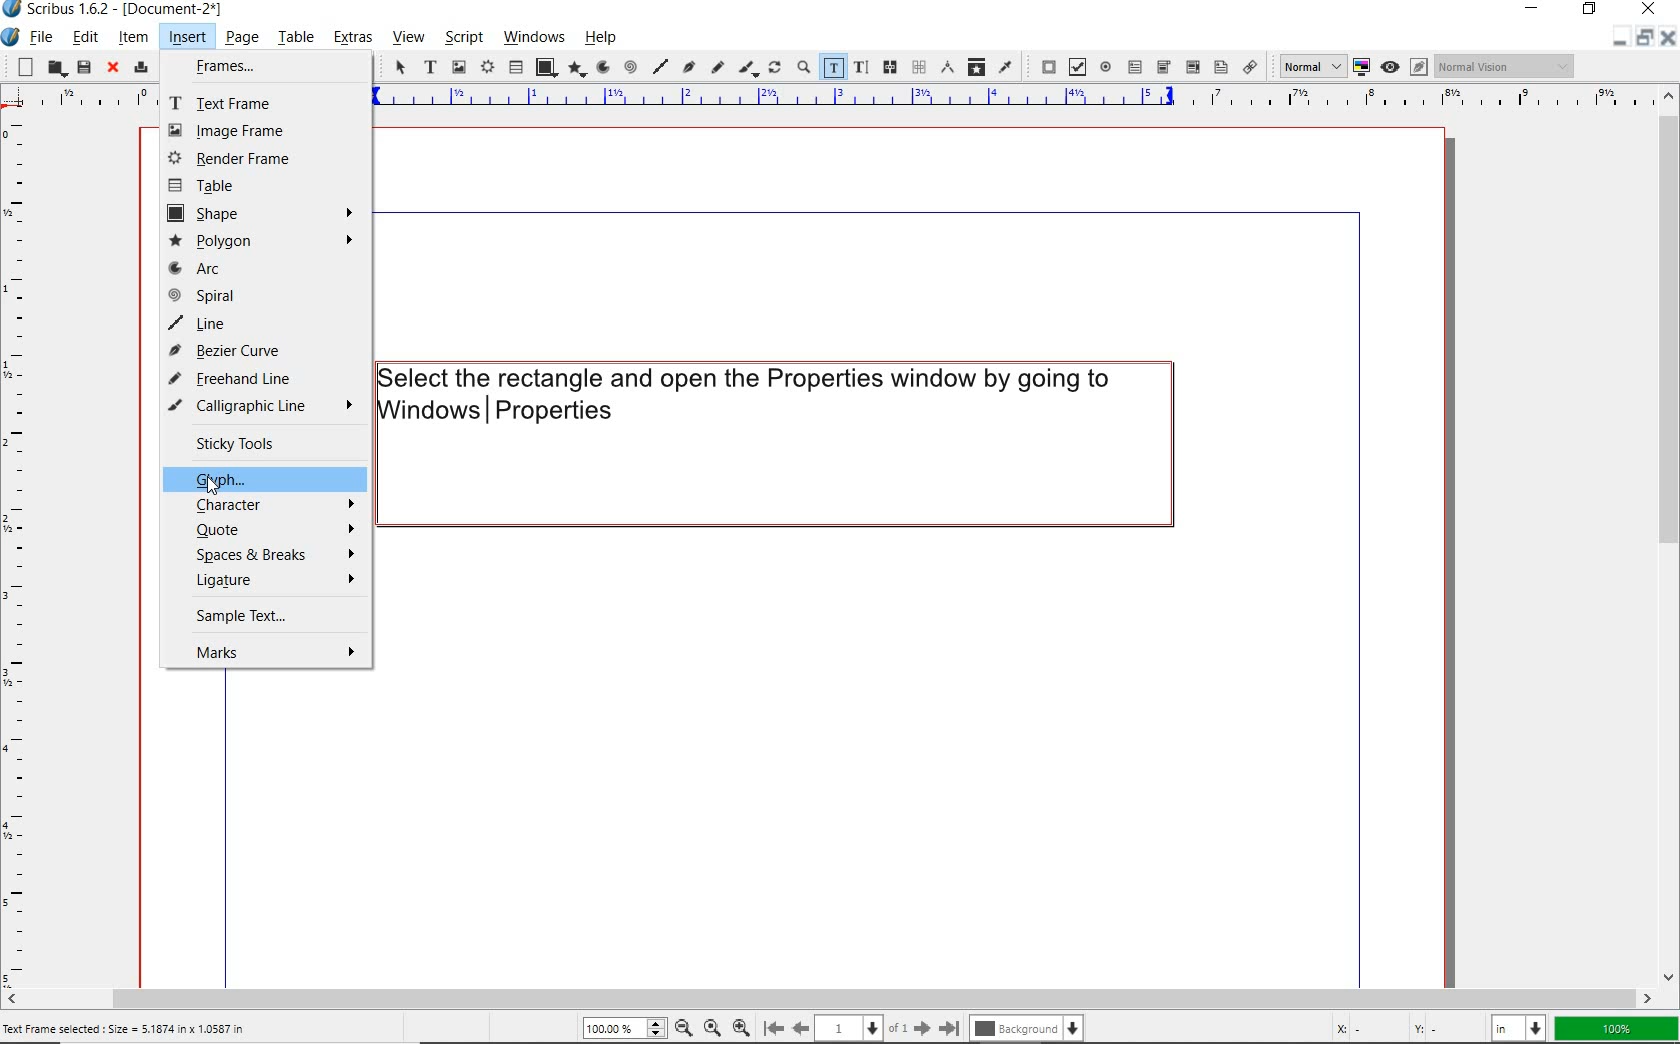 This screenshot has height=1044, width=1680. I want to click on spiral, so click(248, 294).